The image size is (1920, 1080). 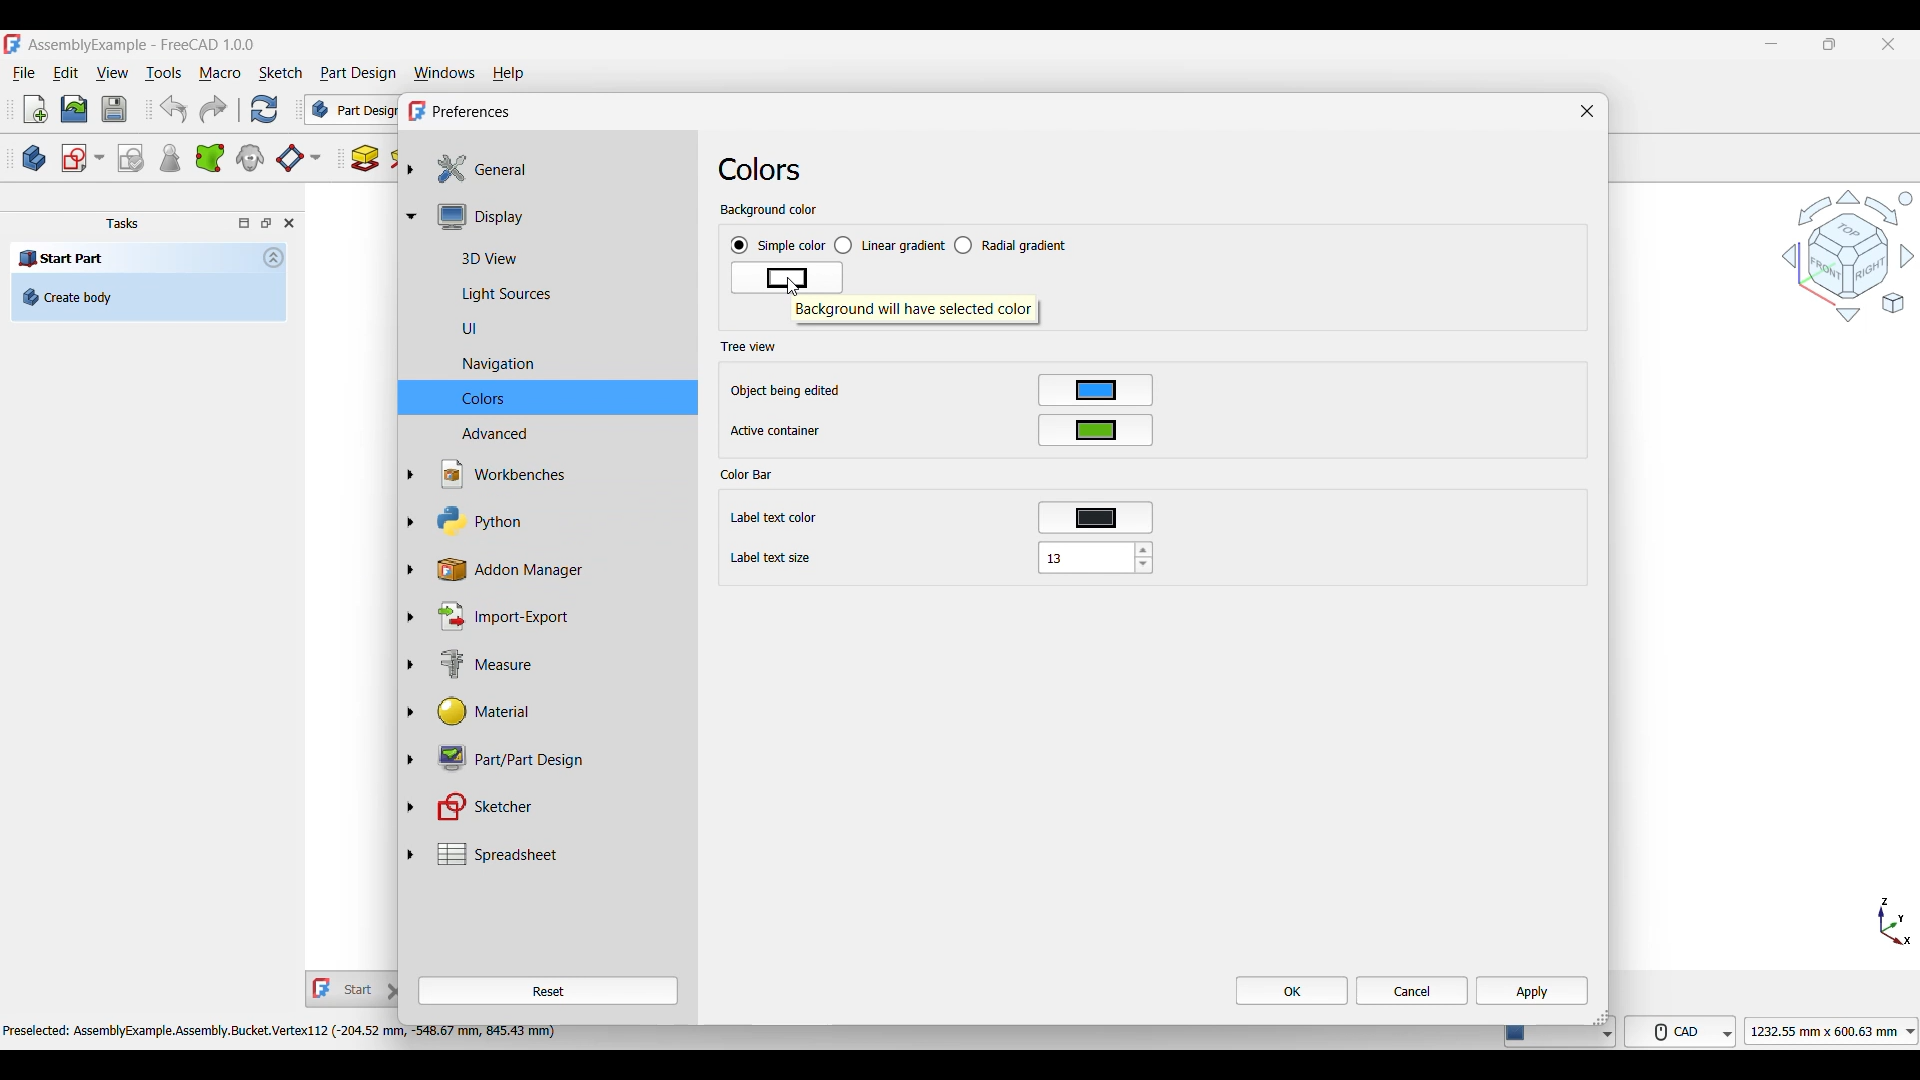 I want to click on Redo, so click(x=213, y=109).